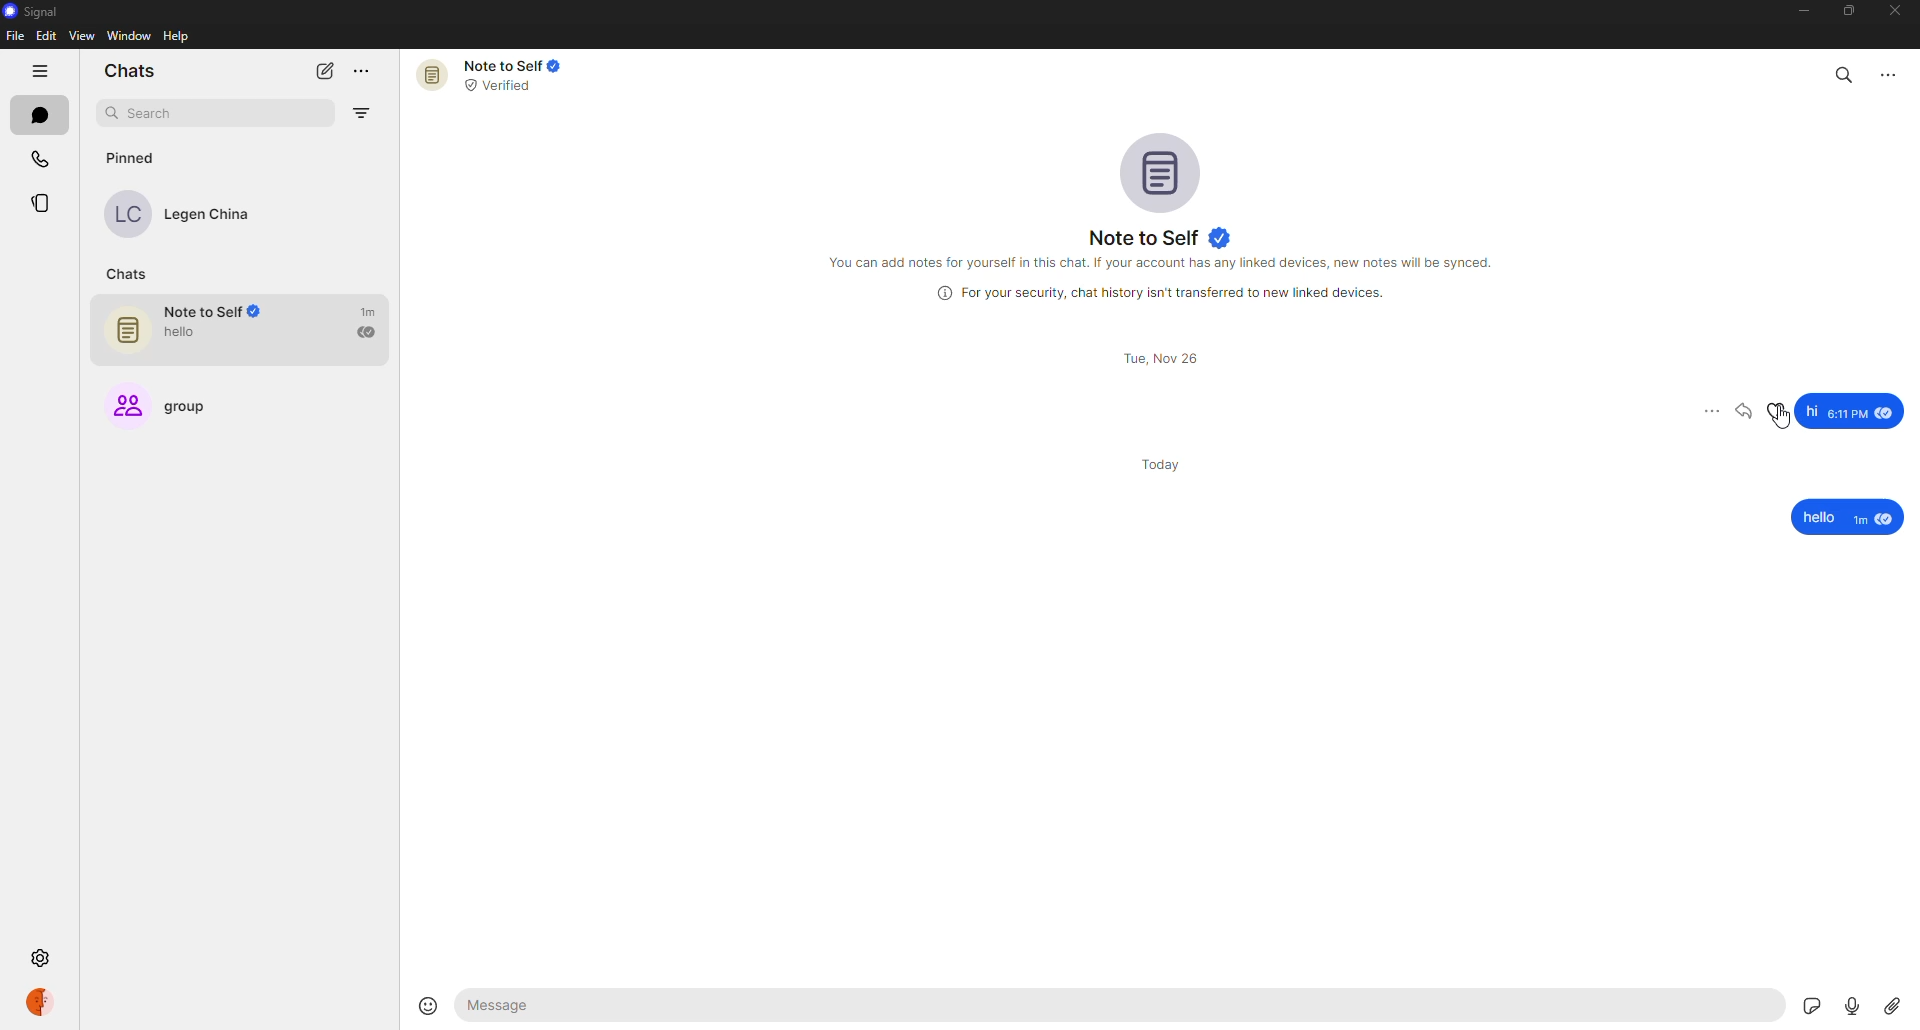 The height and width of the screenshot is (1030, 1920). What do you see at coordinates (177, 37) in the screenshot?
I see `help` at bounding box center [177, 37].